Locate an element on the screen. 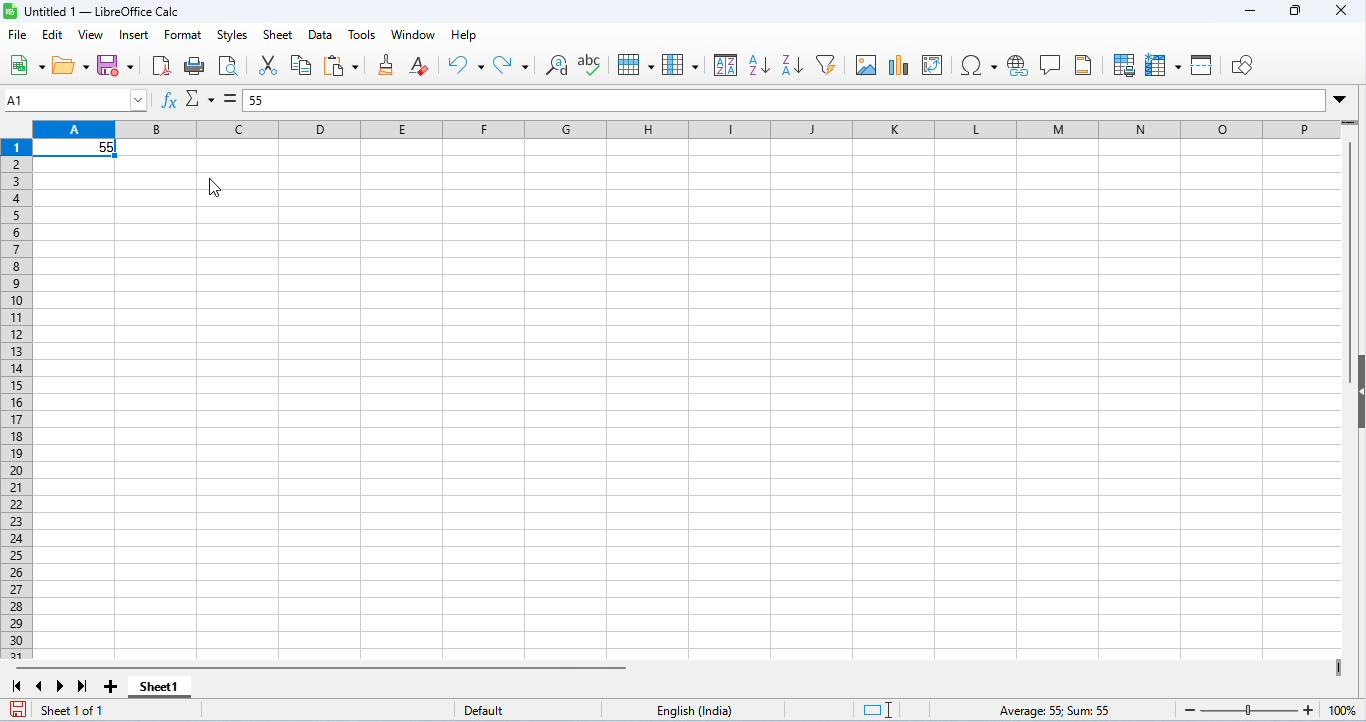  cell number is located at coordinates (77, 100).